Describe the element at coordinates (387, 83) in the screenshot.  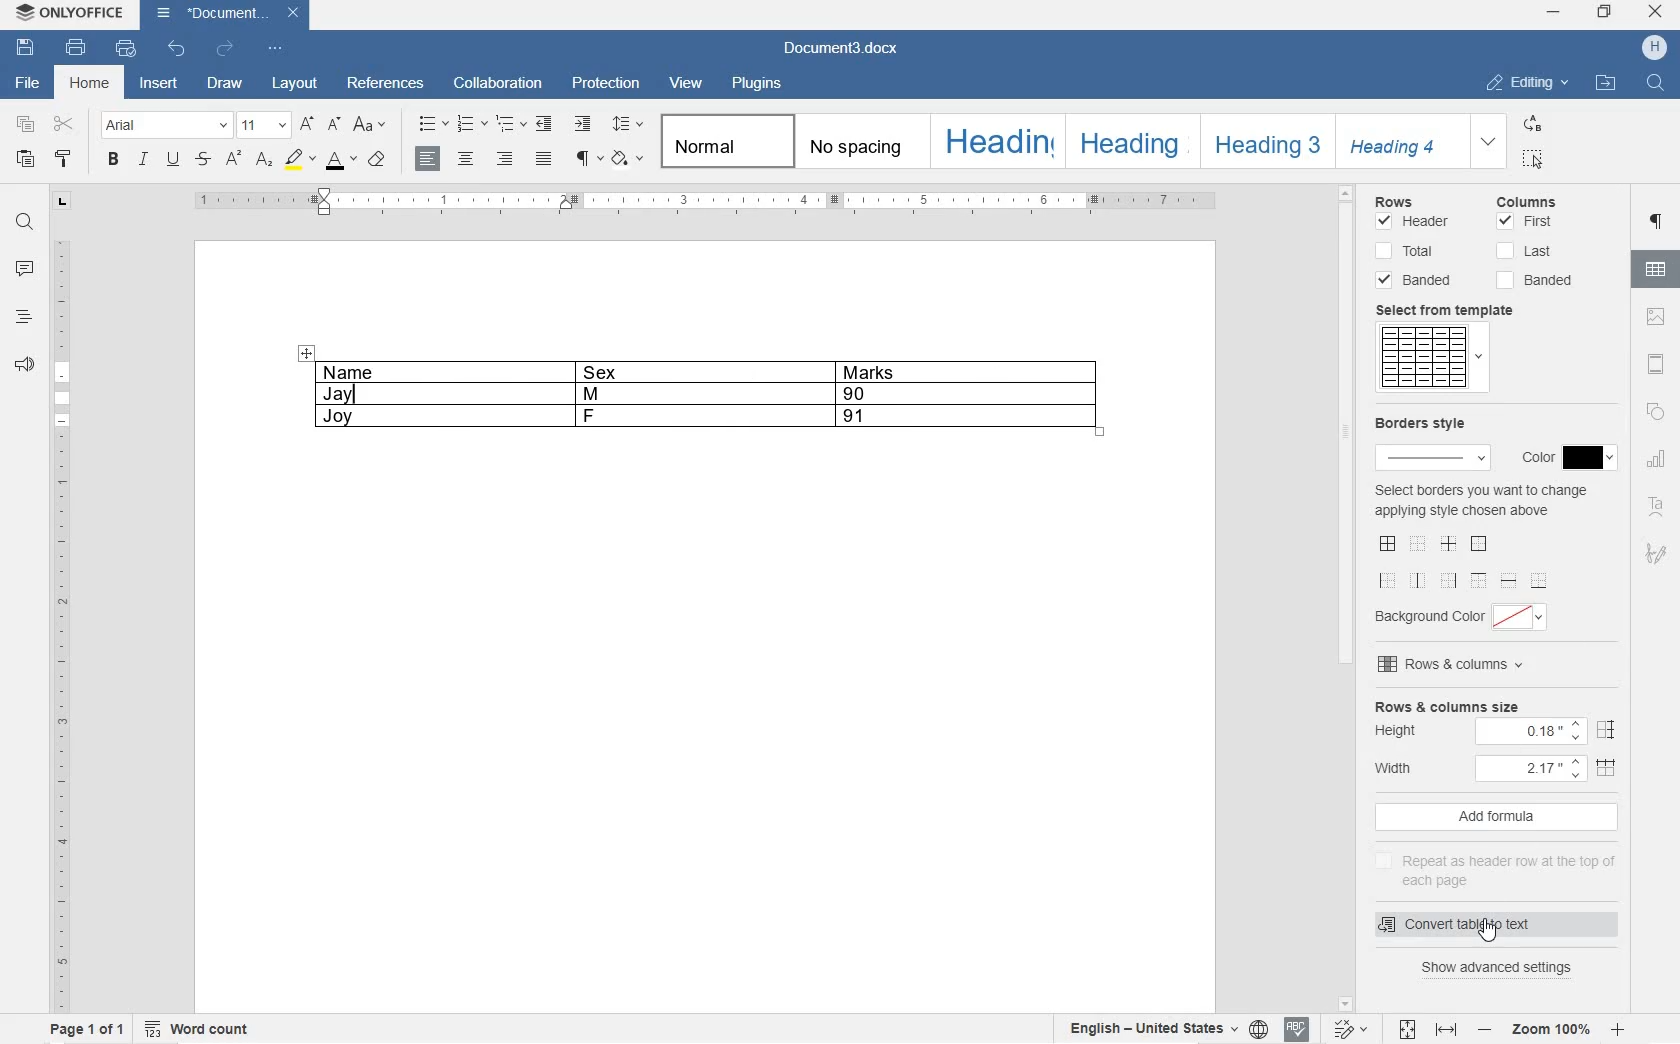
I see `REFERENCES` at that location.